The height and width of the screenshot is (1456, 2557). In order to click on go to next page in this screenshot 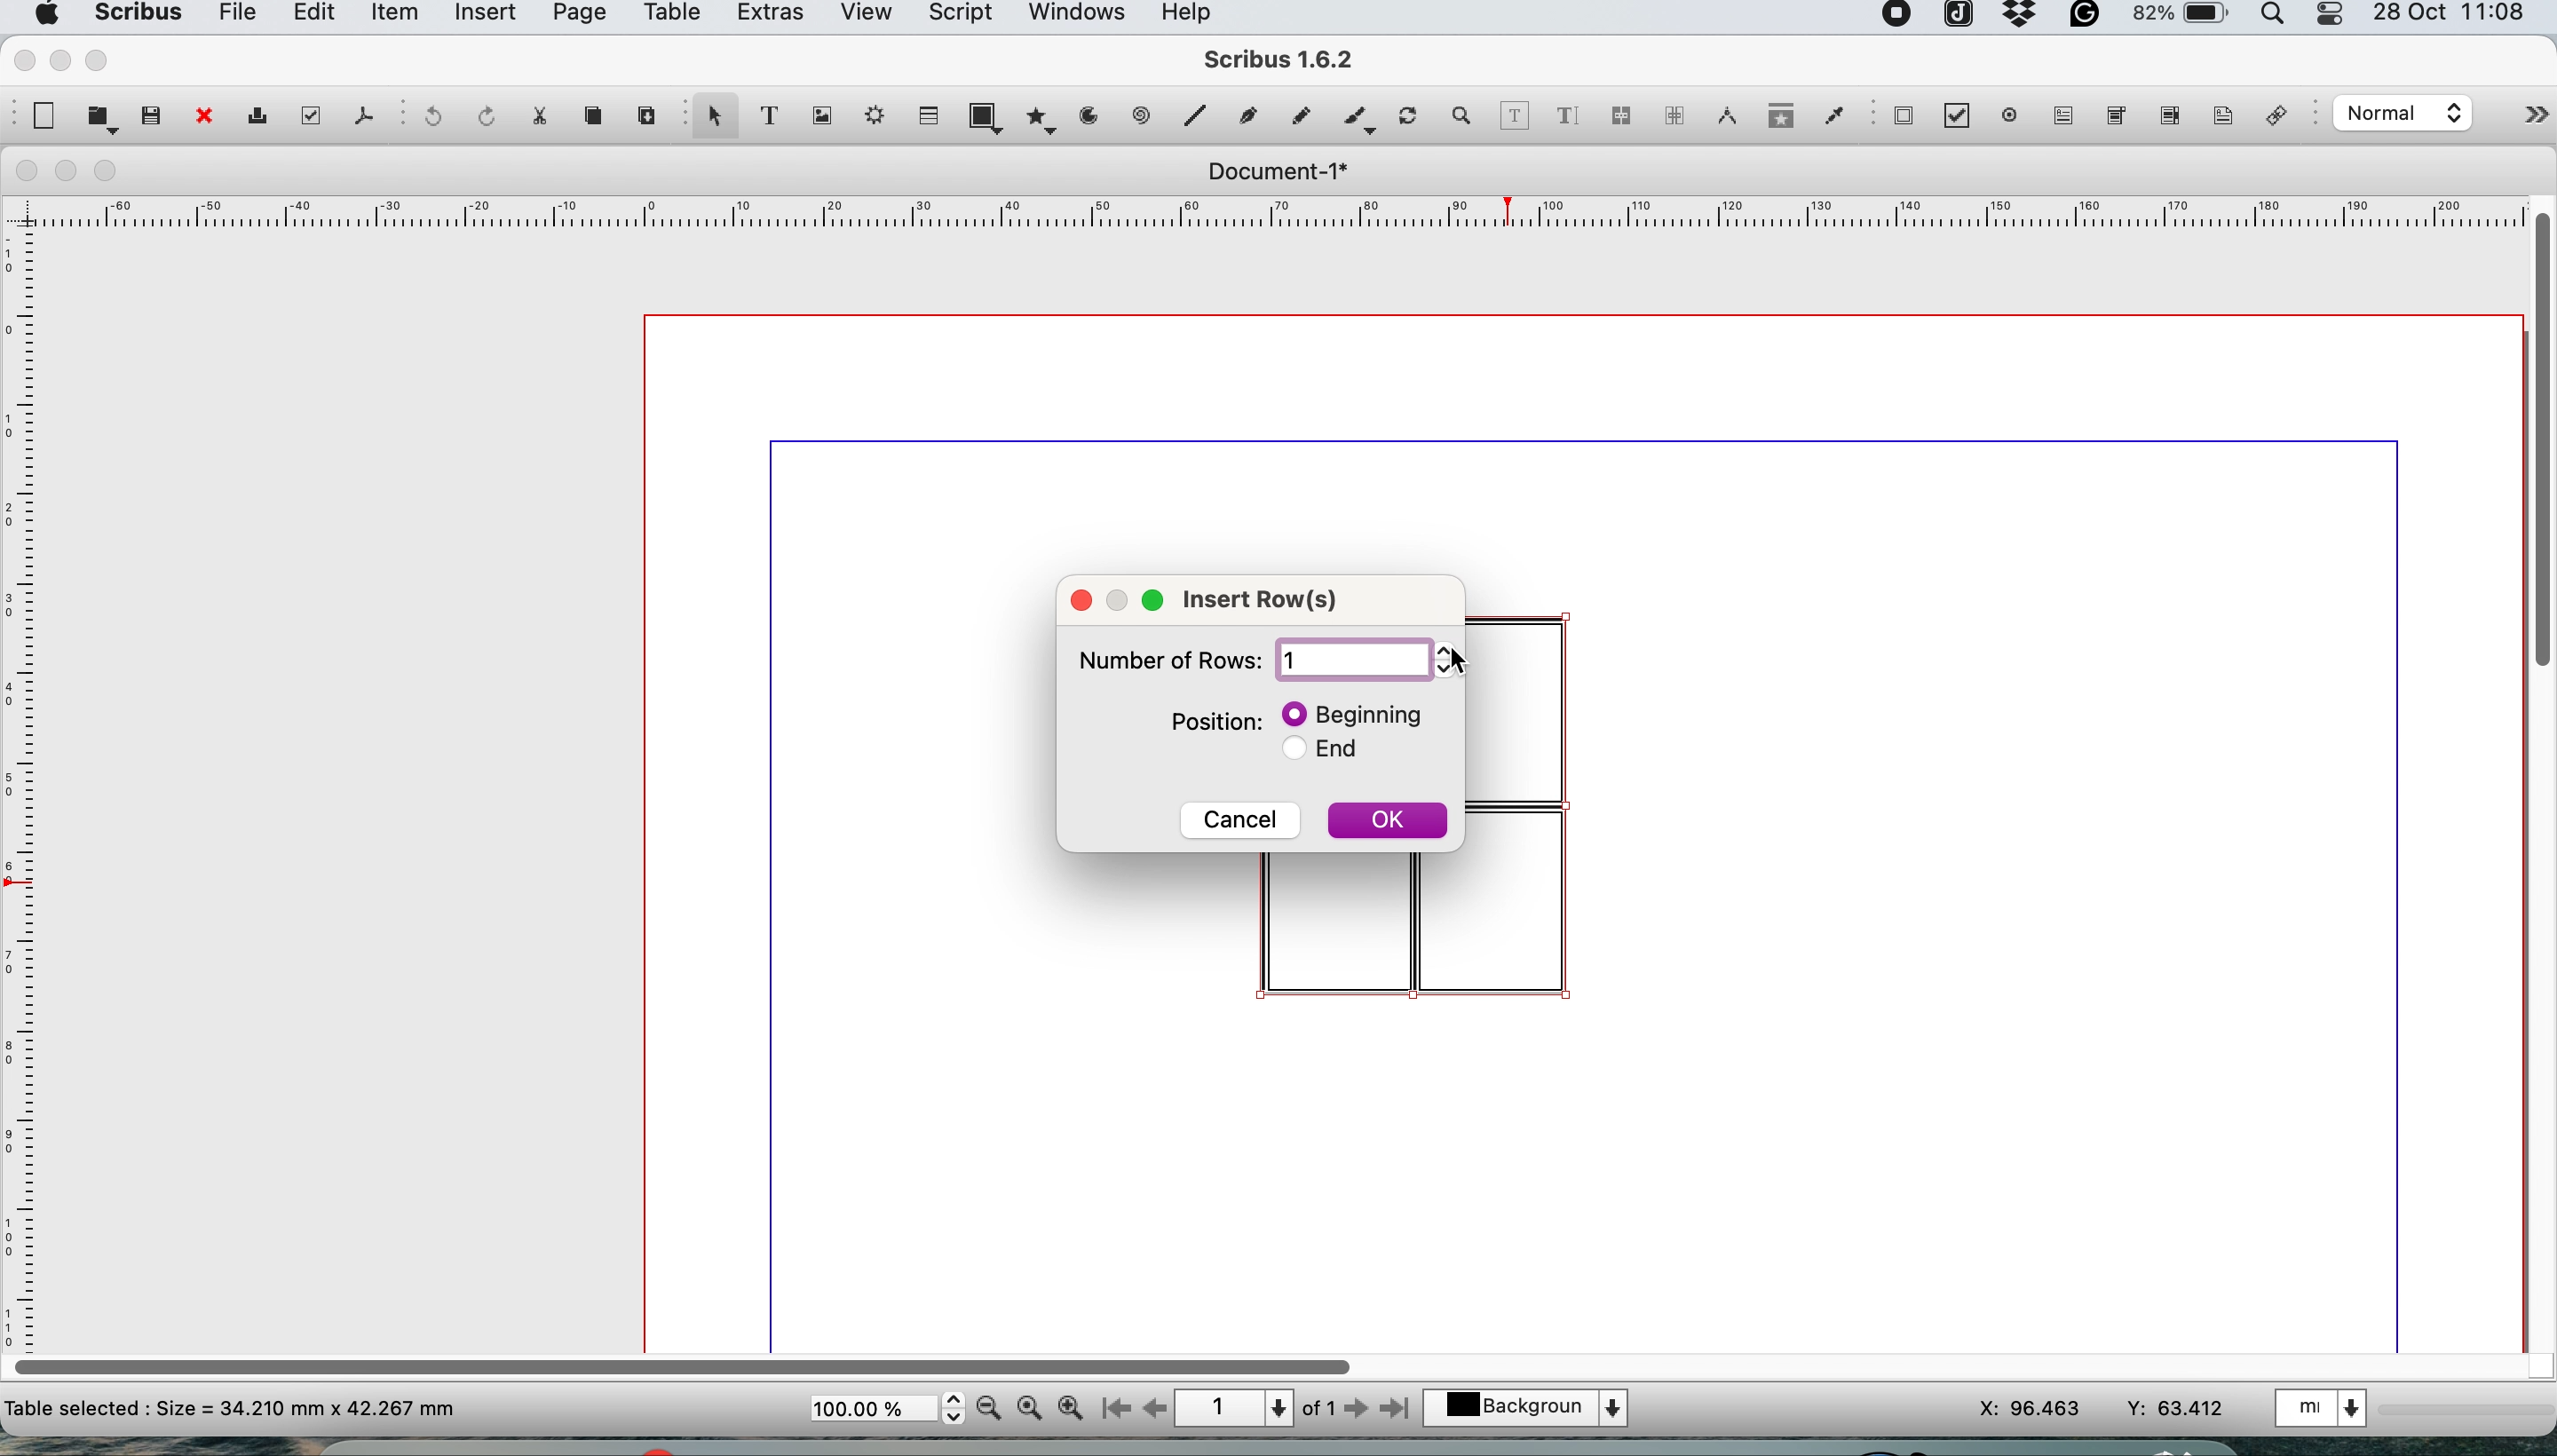, I will do `click(1356, 1410)`.